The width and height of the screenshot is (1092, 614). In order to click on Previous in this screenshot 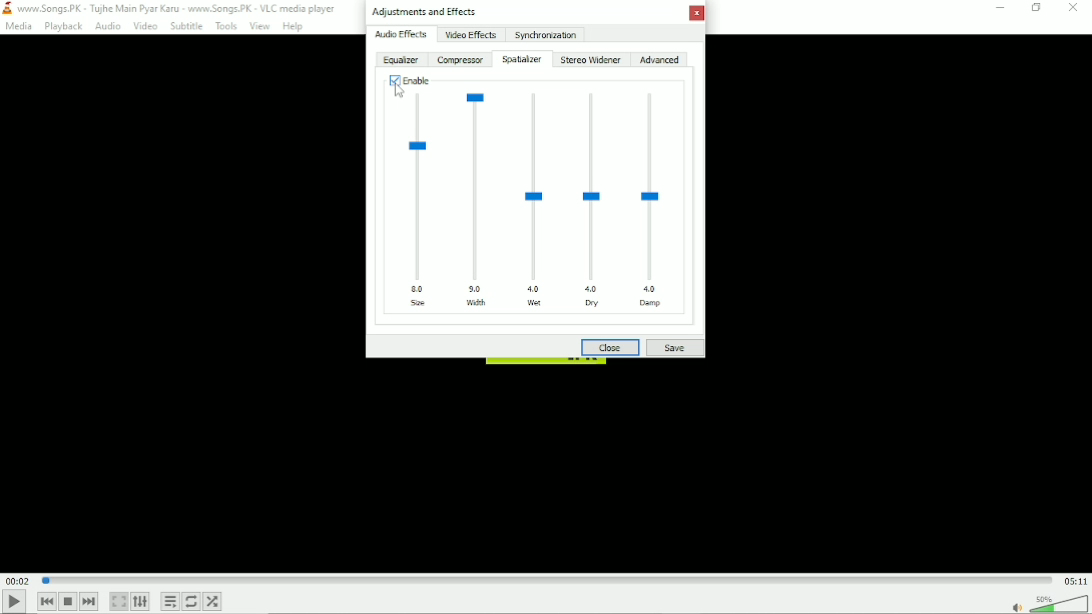, I will do `click(46, 601)`.